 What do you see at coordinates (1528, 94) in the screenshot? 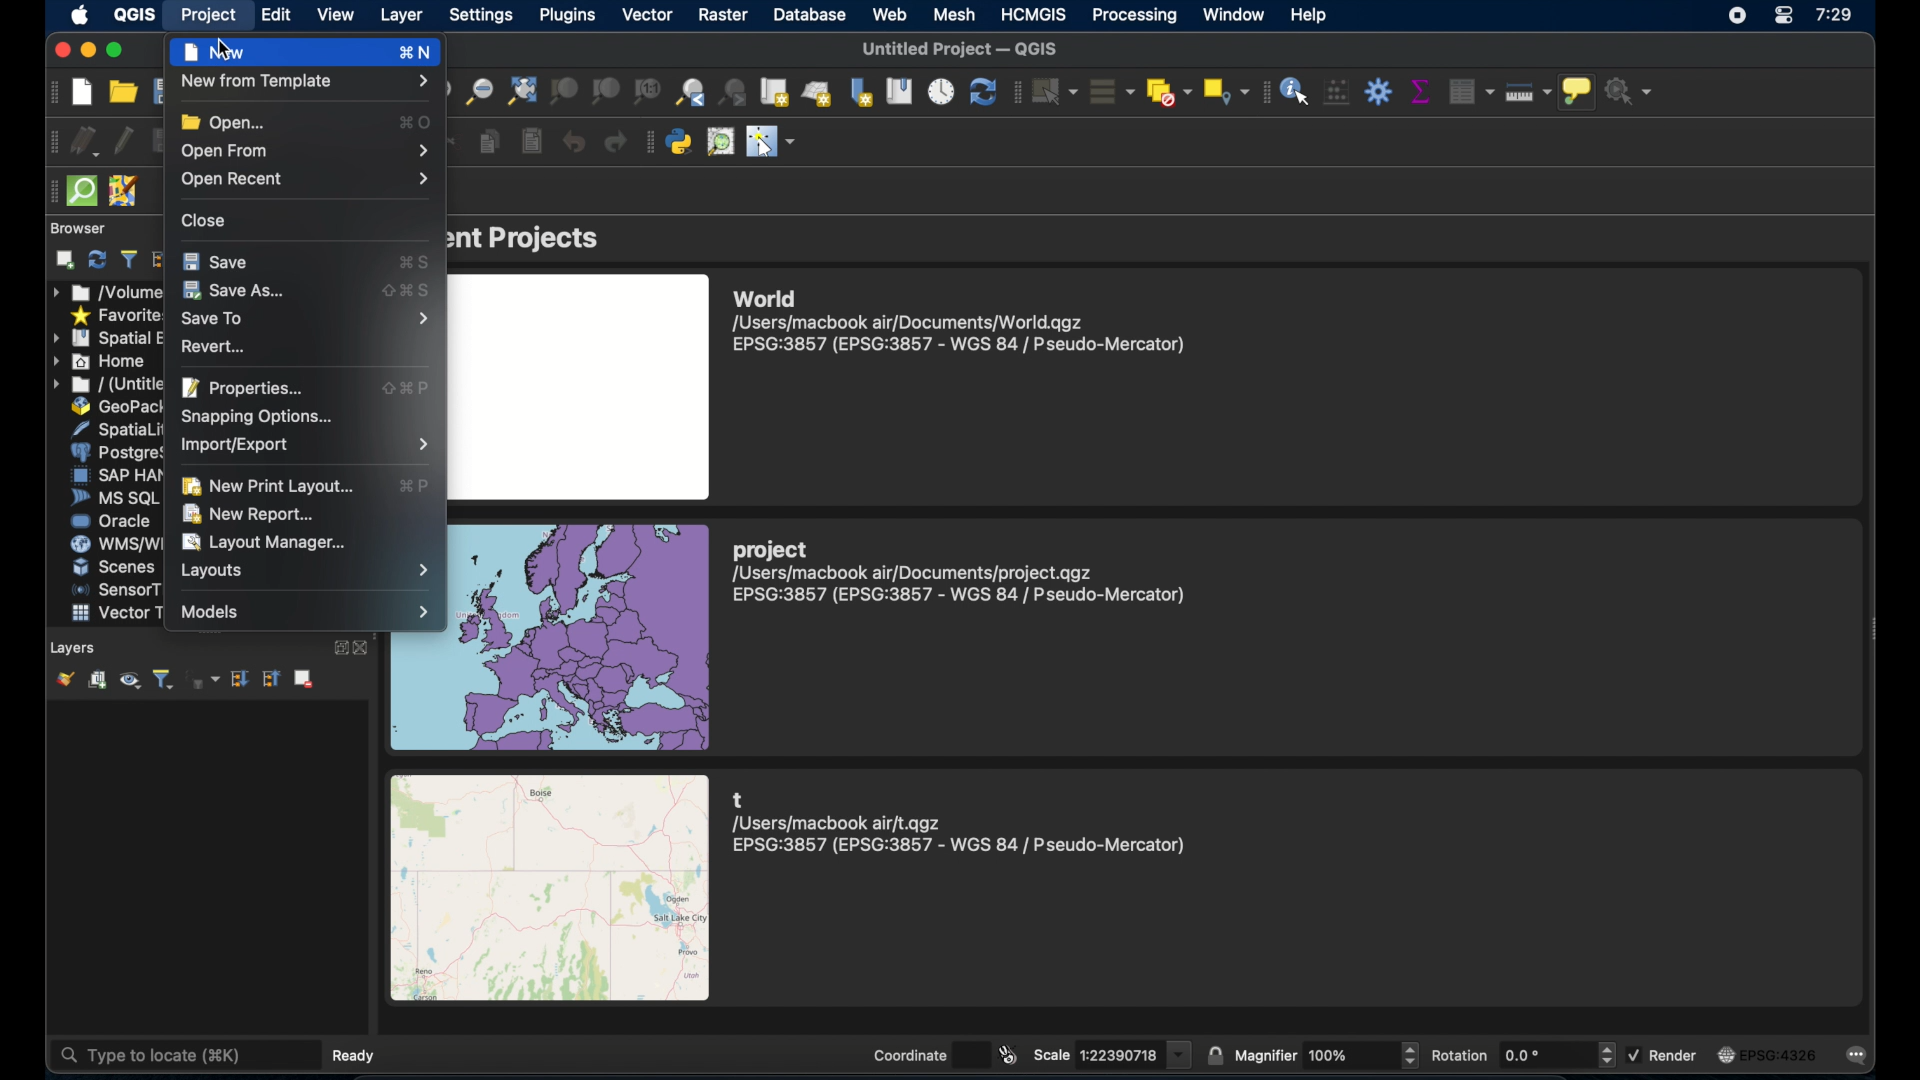
I see `measure line` at bounding box center [1528, 94].